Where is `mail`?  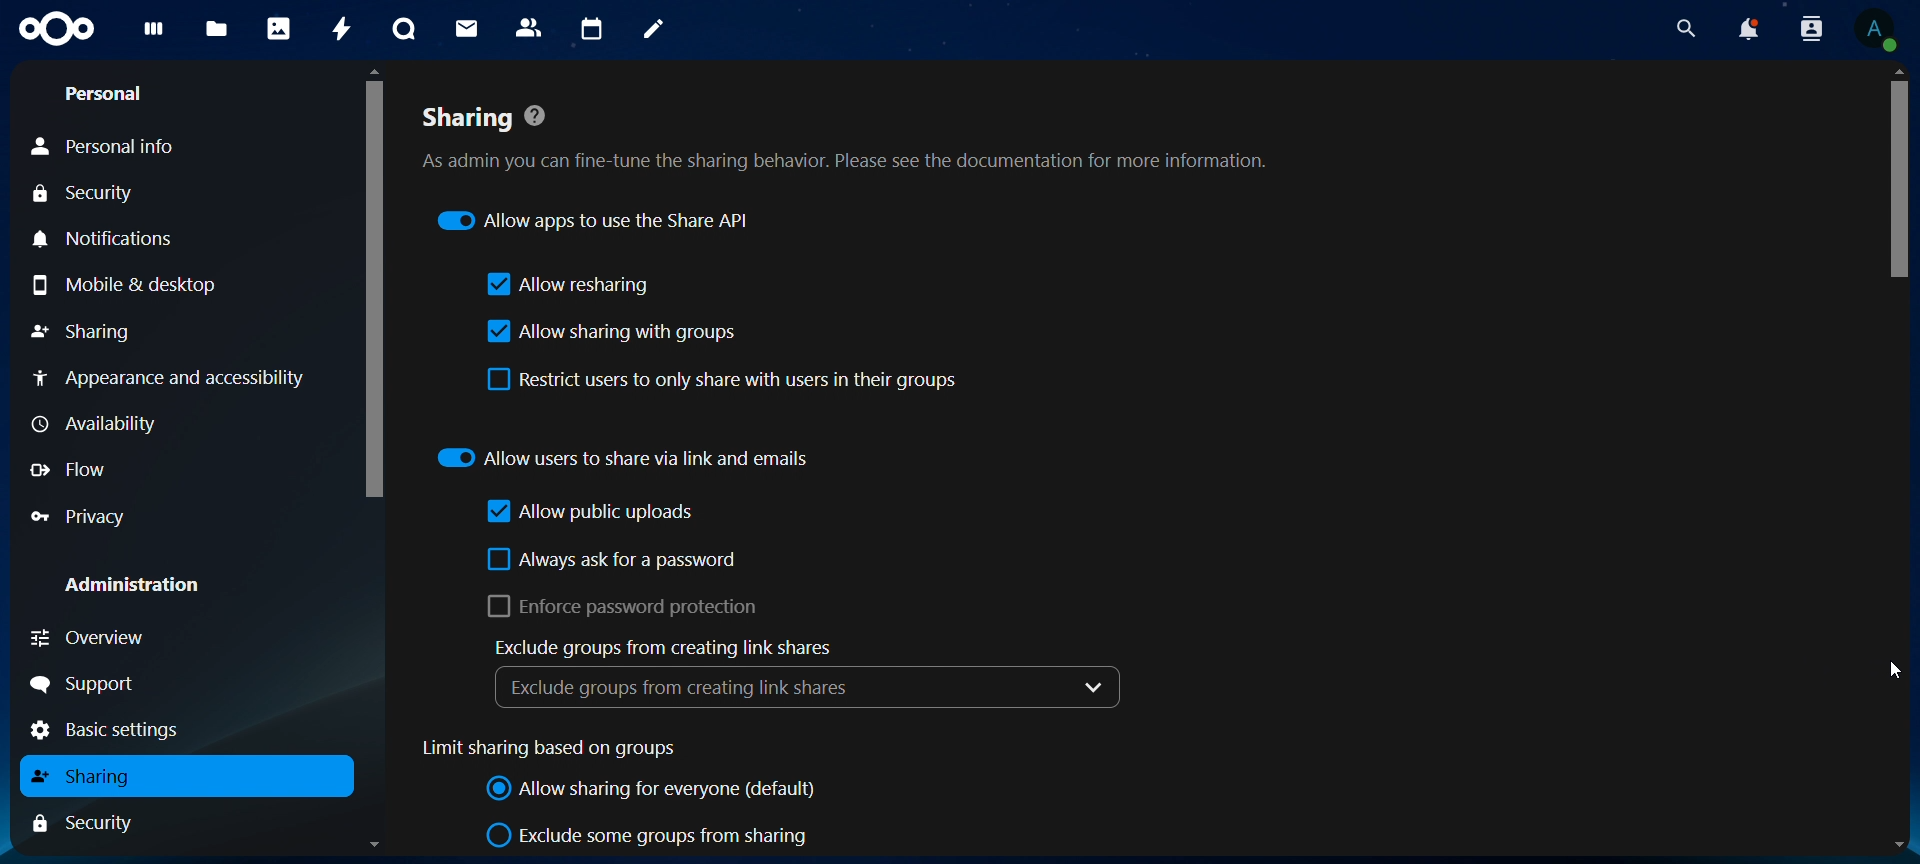 mail is located at coordinates (467, 26).